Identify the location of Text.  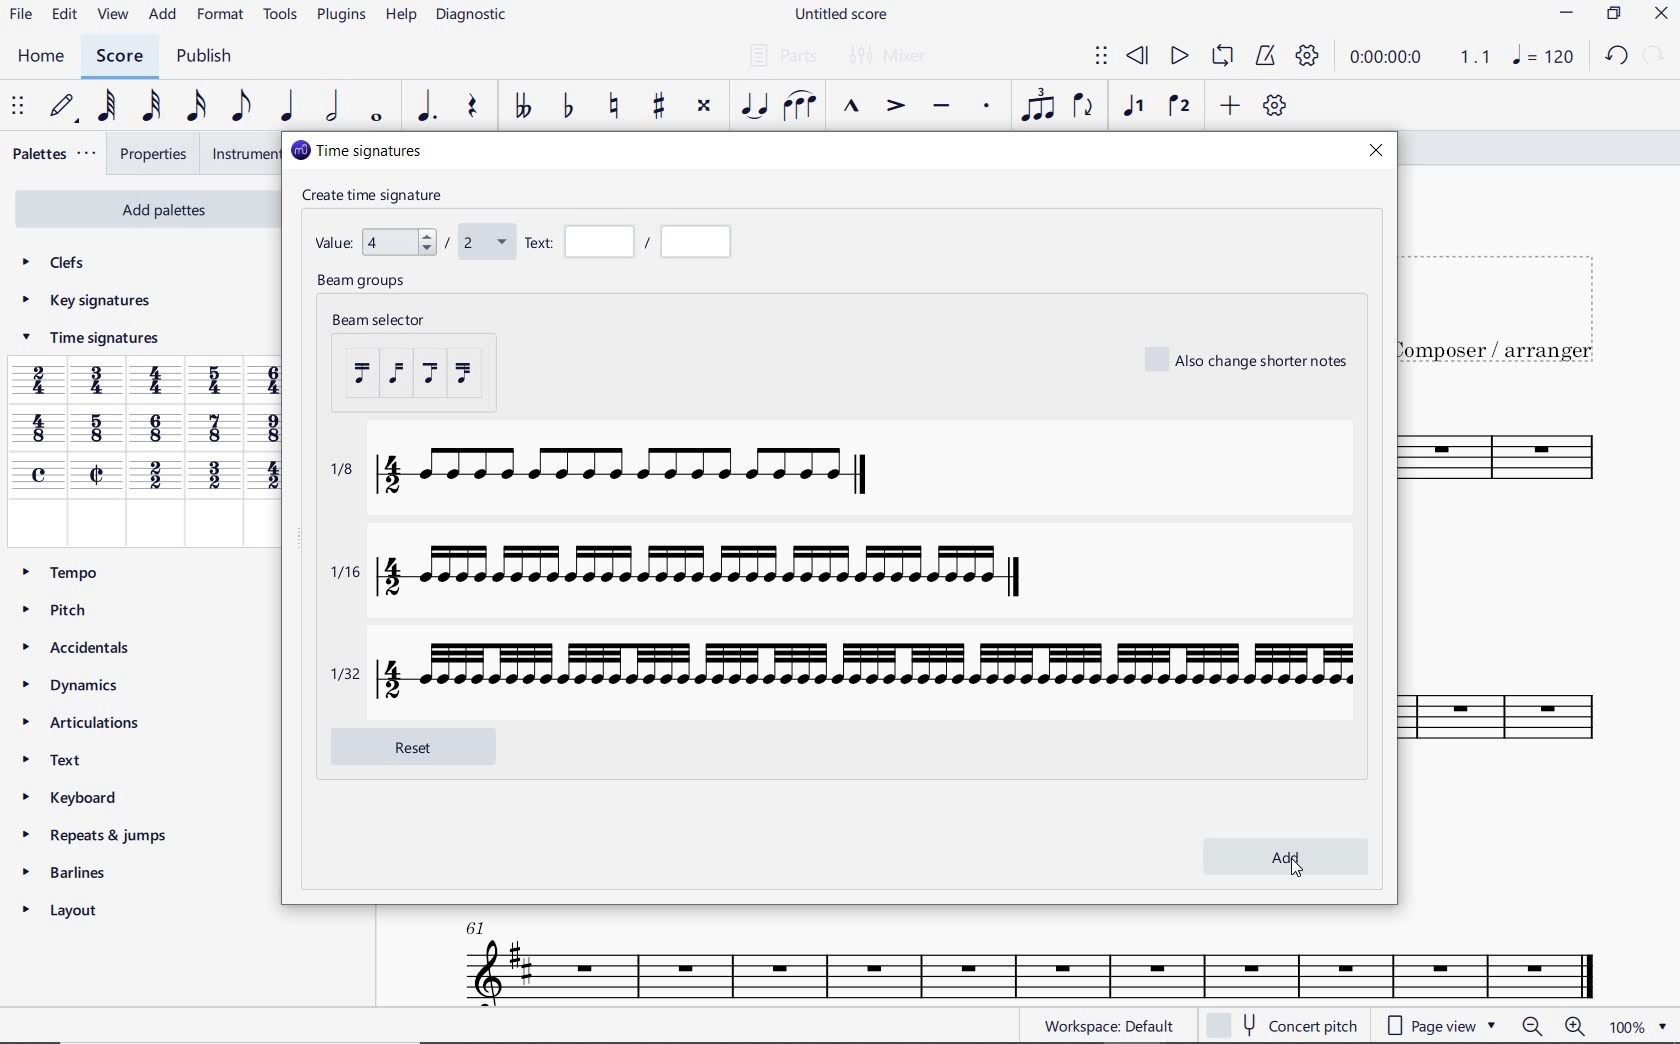
(630, 242).